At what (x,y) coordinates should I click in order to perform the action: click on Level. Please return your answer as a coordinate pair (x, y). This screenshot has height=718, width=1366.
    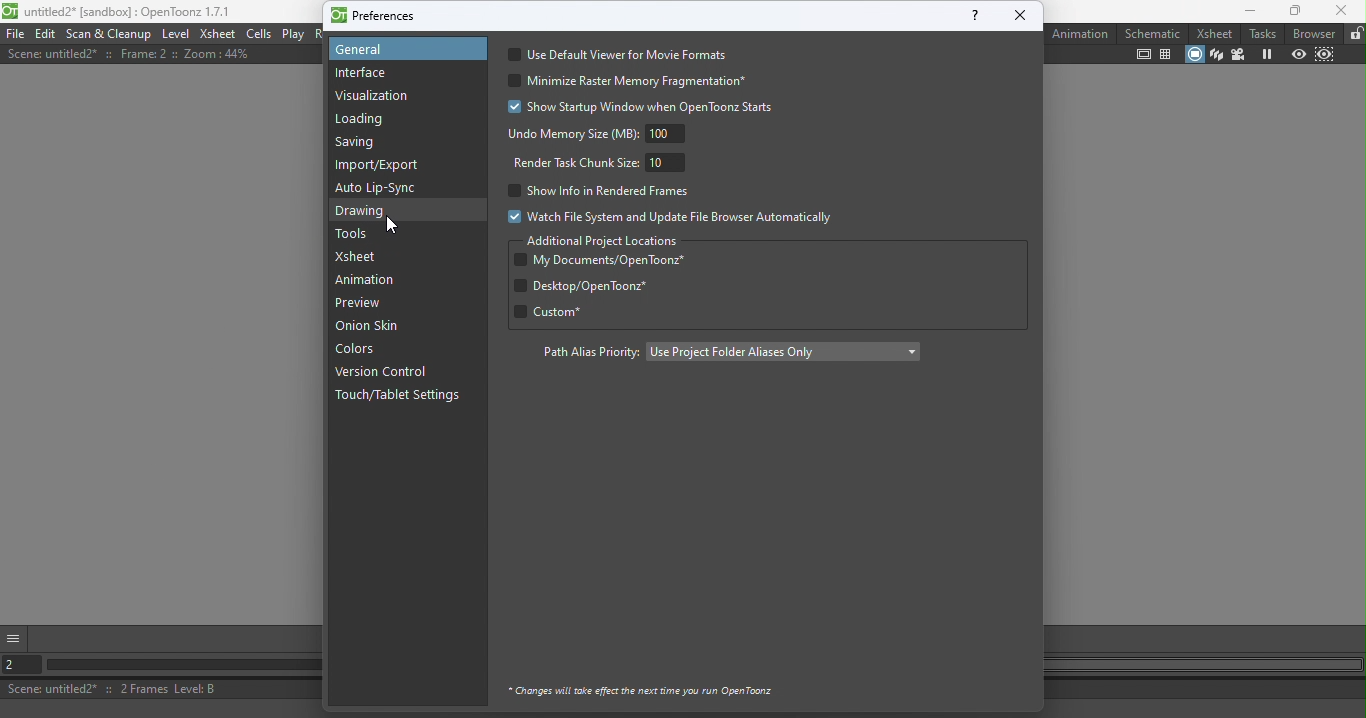
    Looking at the image, I should click on (175, 33).